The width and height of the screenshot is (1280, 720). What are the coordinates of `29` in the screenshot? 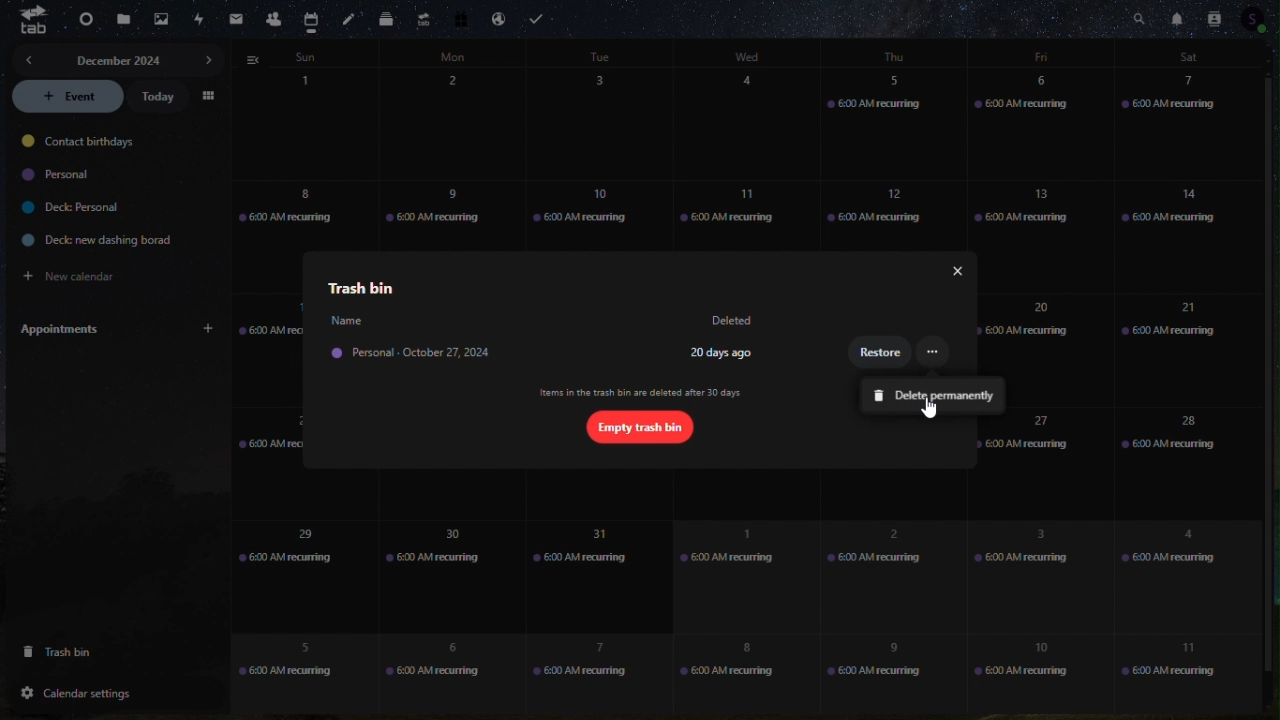 It's located at (301, 561).